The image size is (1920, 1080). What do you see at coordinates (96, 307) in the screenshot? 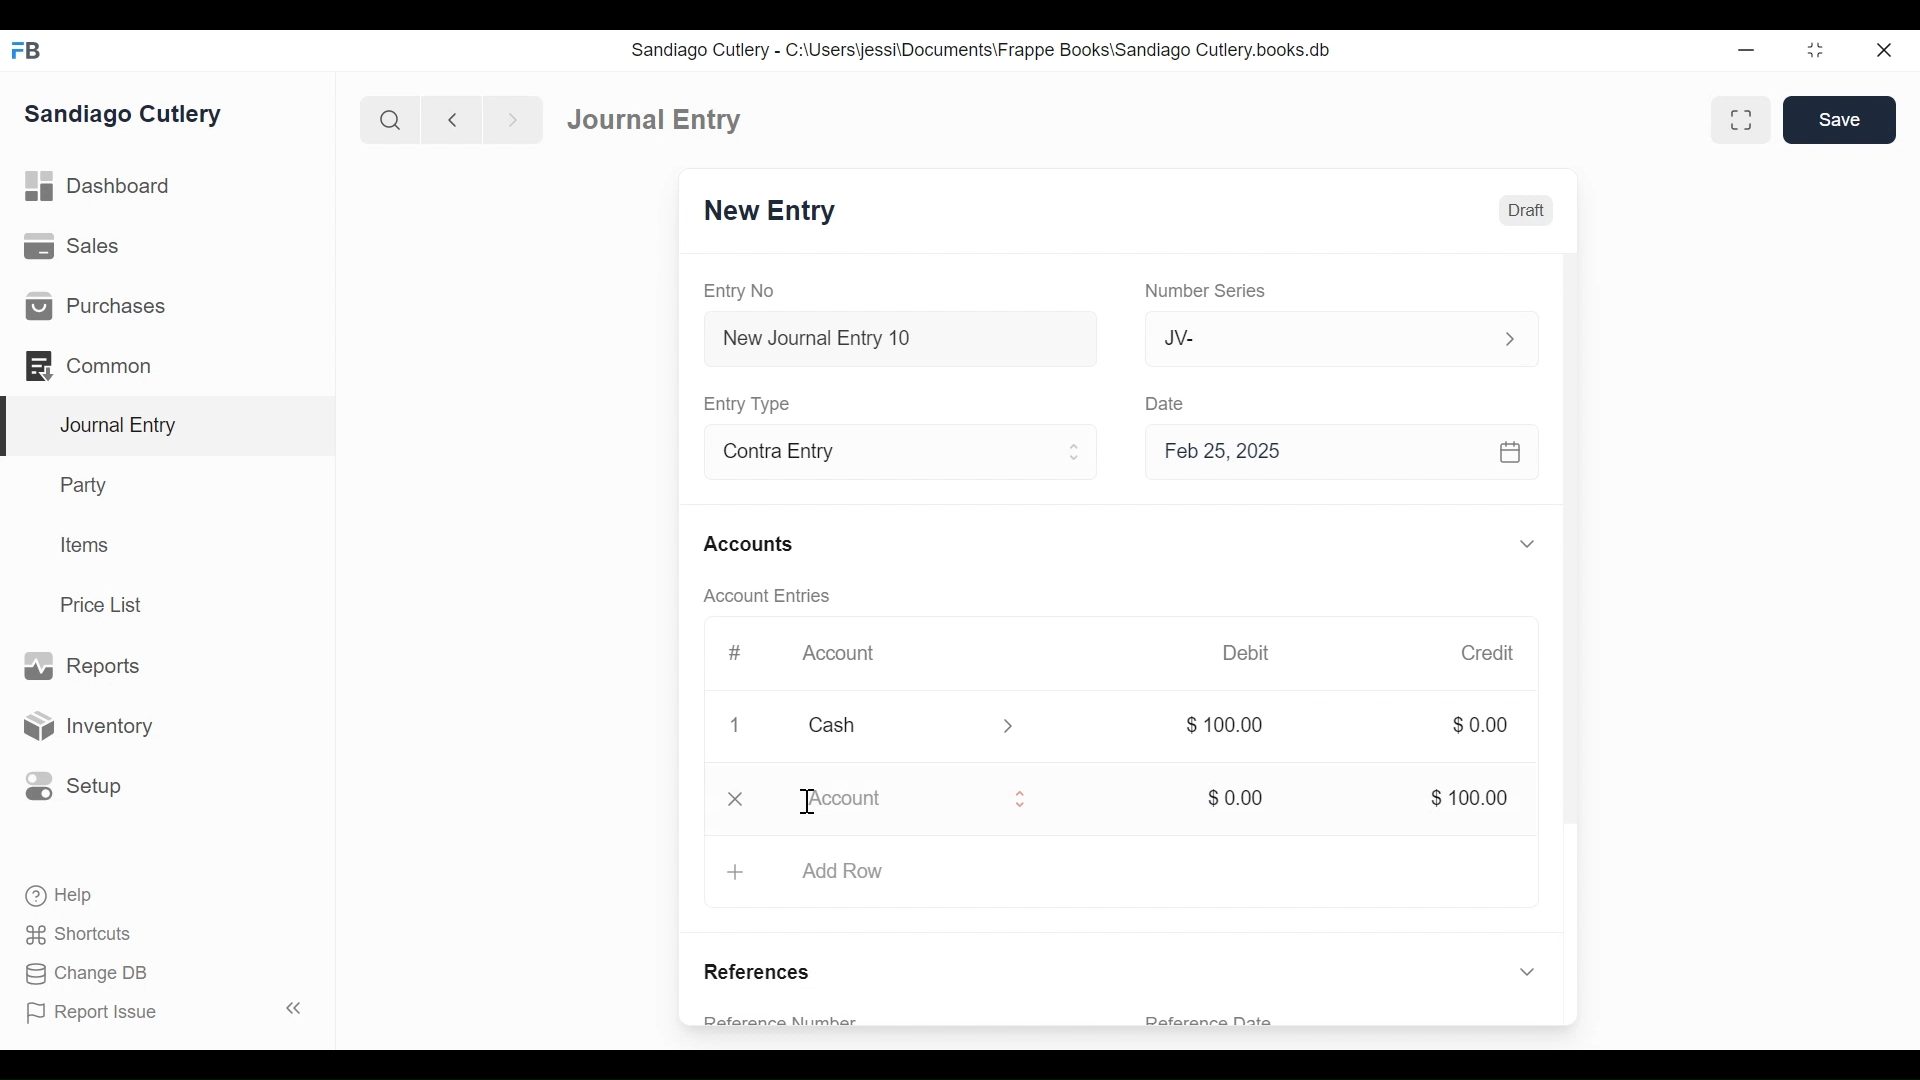
I see `Purchases` at bounding box center [96, 307].